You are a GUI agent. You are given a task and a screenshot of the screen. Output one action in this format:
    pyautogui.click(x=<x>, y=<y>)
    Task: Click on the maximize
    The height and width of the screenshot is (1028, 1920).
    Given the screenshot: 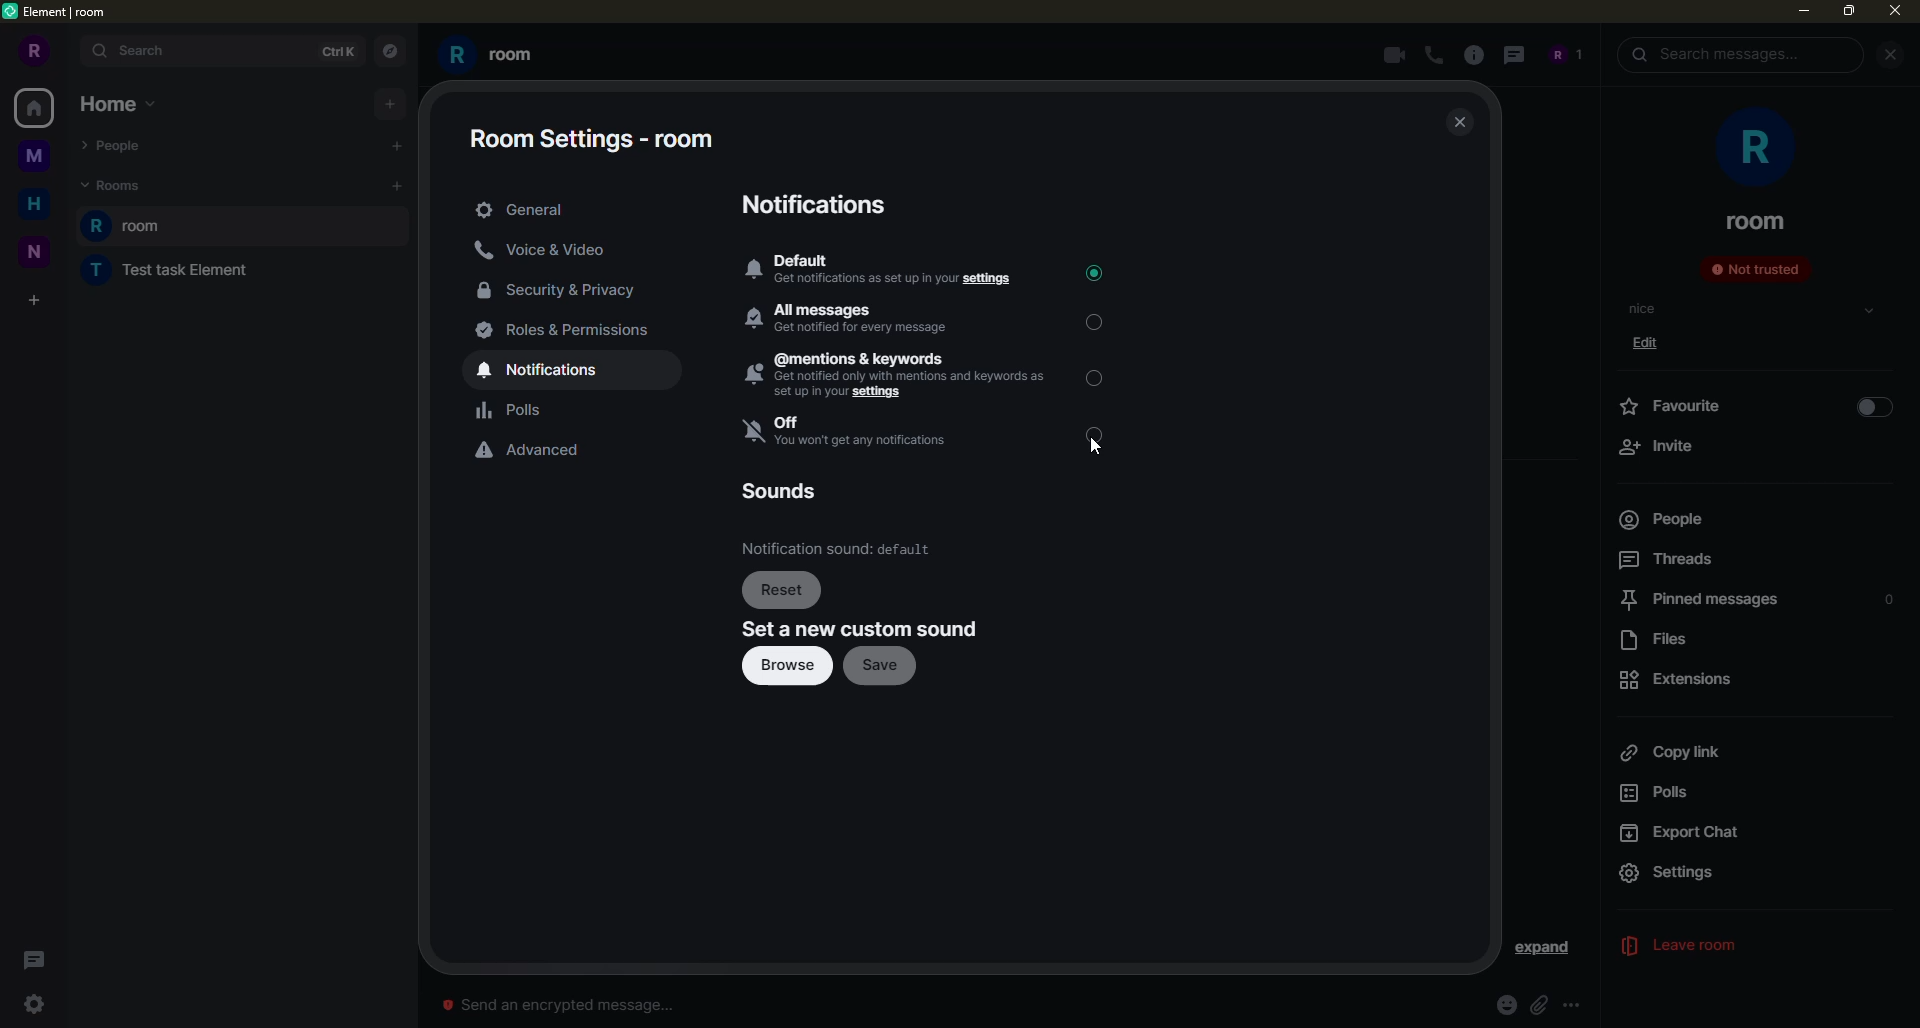 What is the action you would take?
    pyautogui.click(x=1849, y=13)
    